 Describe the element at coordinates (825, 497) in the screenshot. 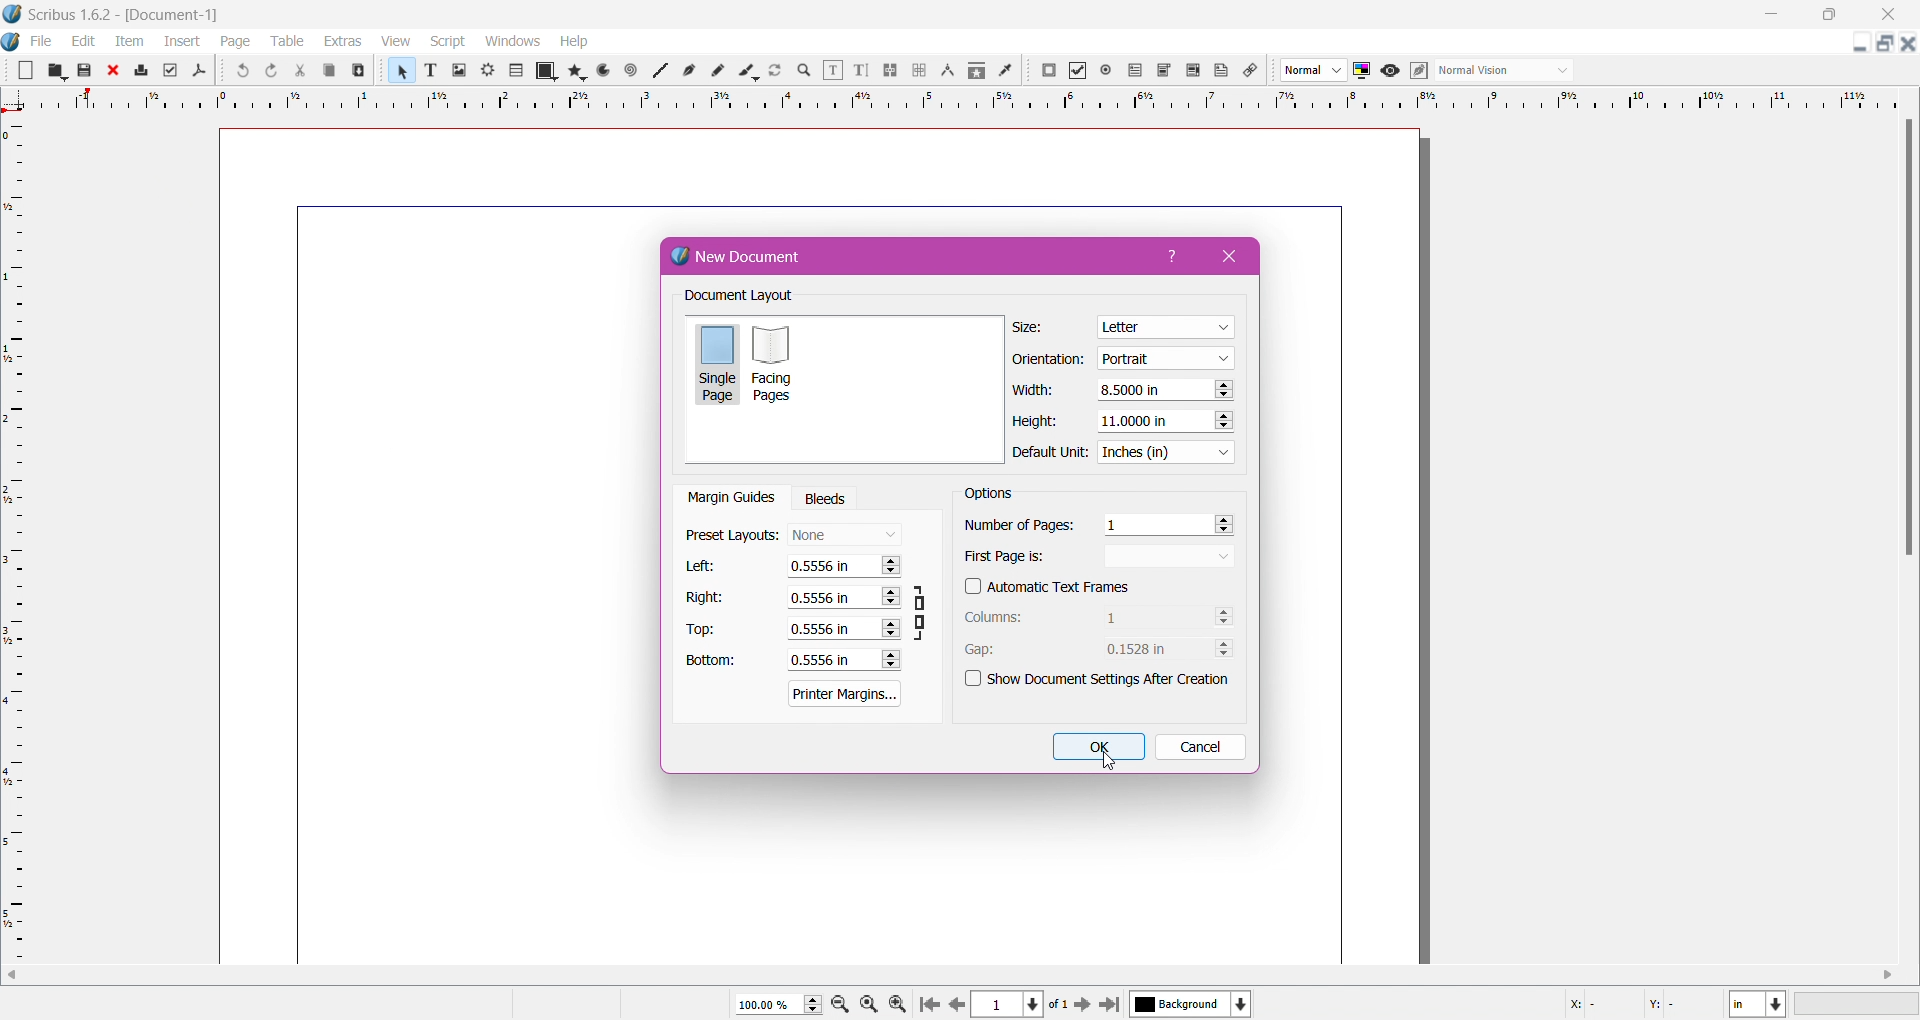

I see `bleeds` at that location.